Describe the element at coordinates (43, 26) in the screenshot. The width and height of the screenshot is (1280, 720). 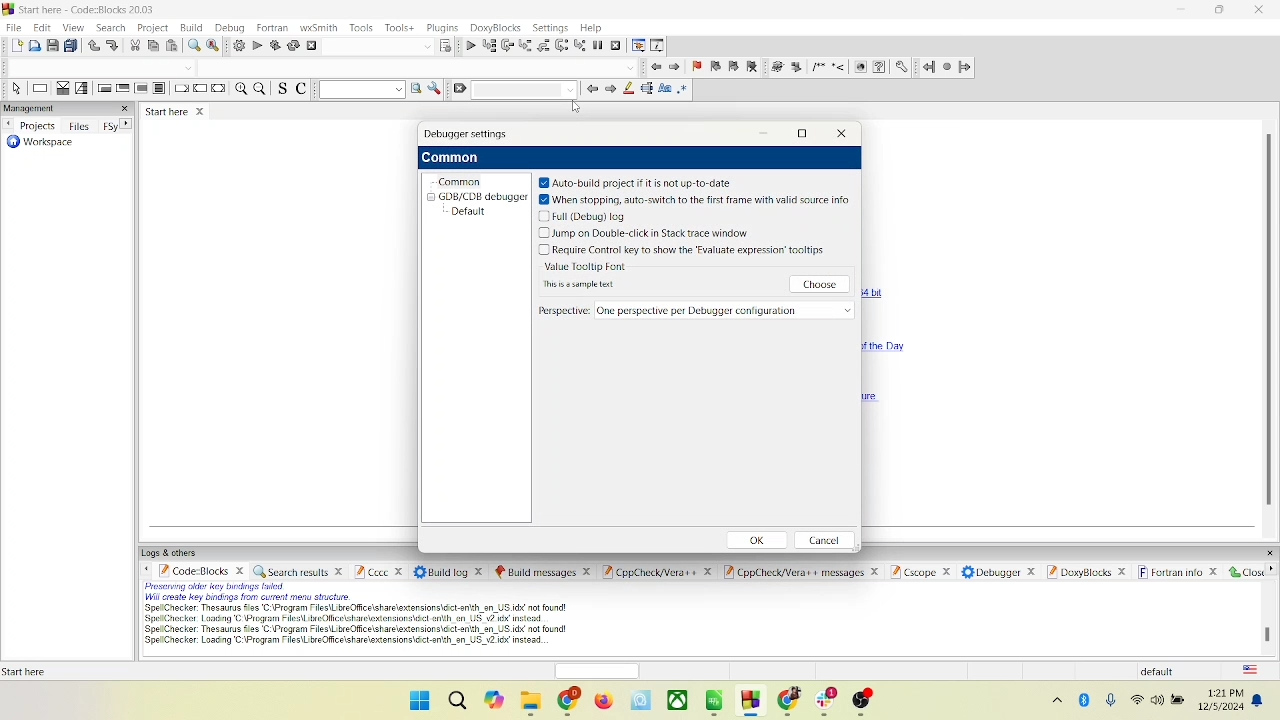
I see `edit` at that location.